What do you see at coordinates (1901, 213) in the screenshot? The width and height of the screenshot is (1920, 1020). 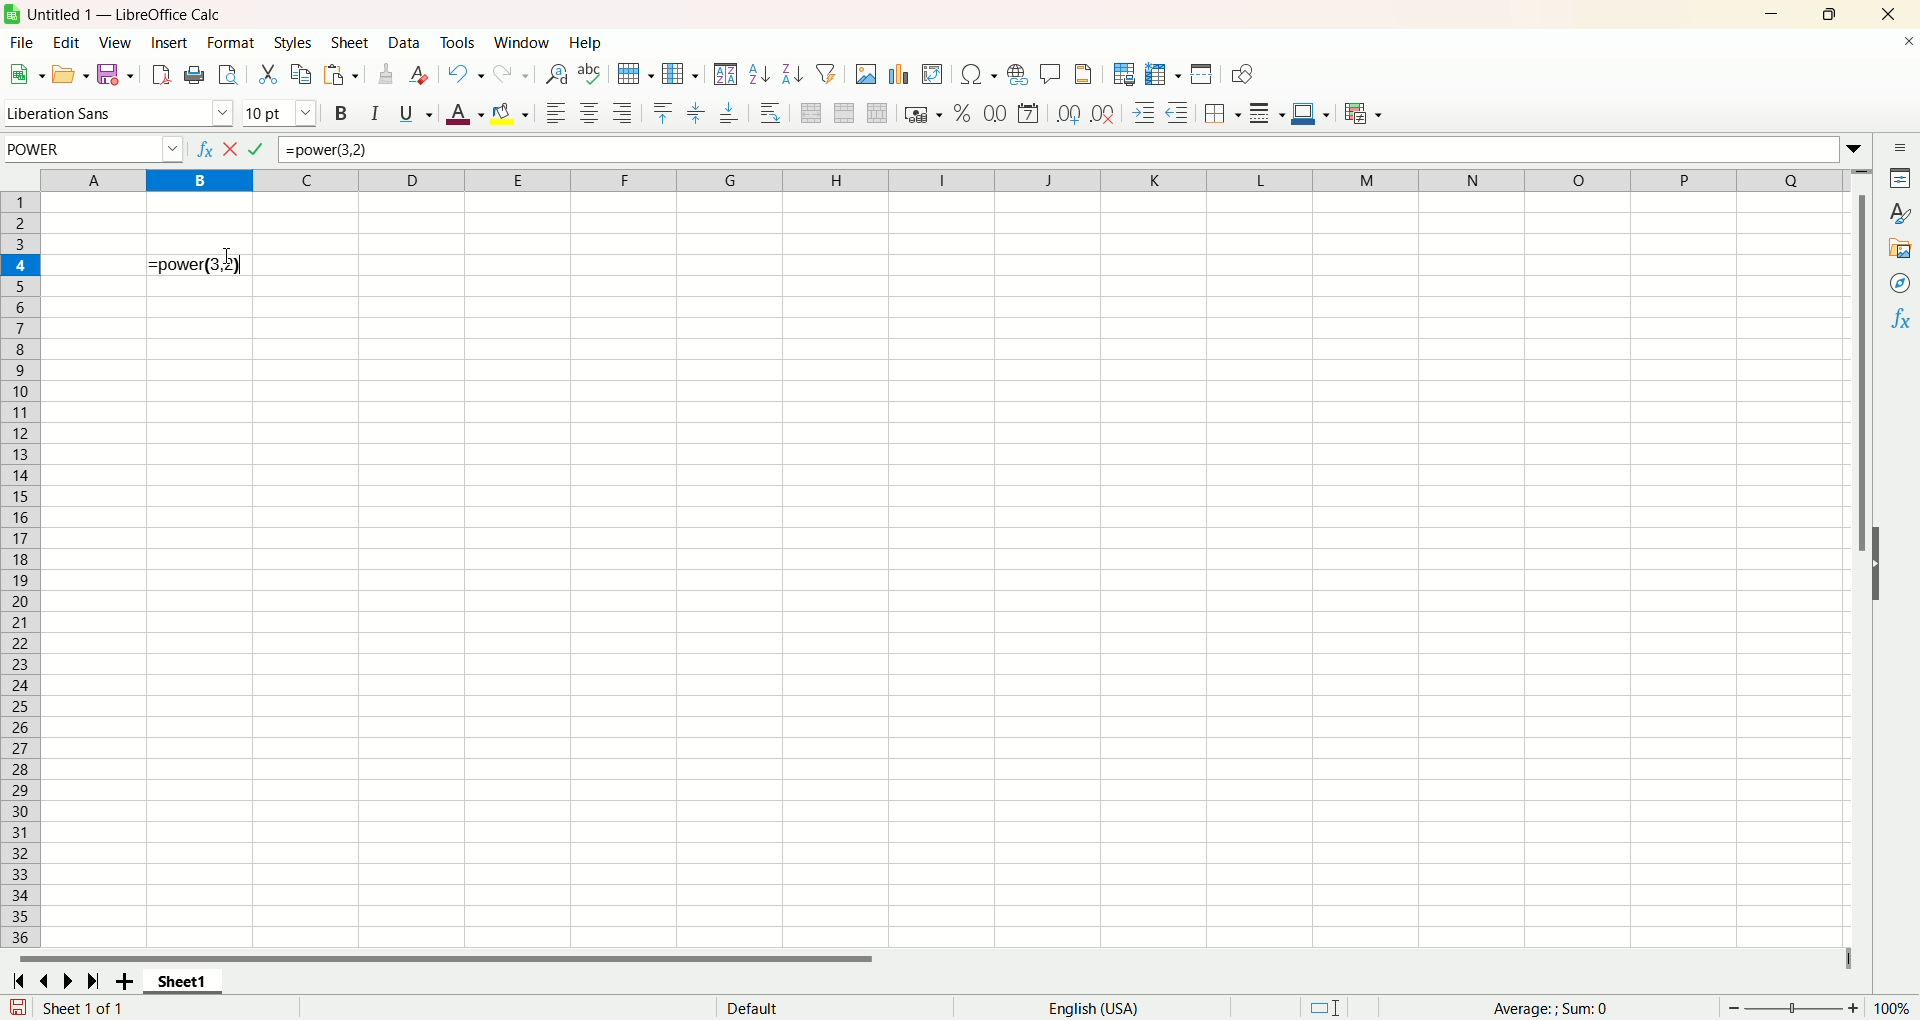 I see `styles` at bounding box center [1901, 213].